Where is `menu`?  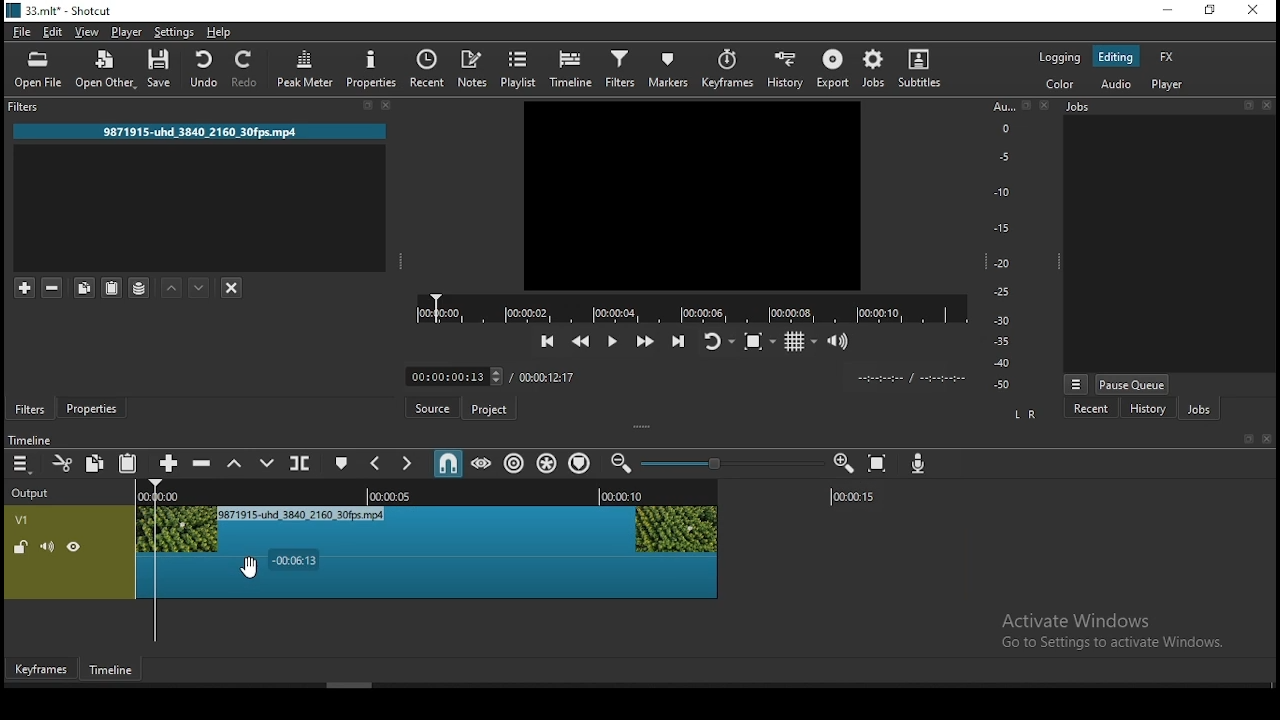
menu is located at coordinates (22, 463).